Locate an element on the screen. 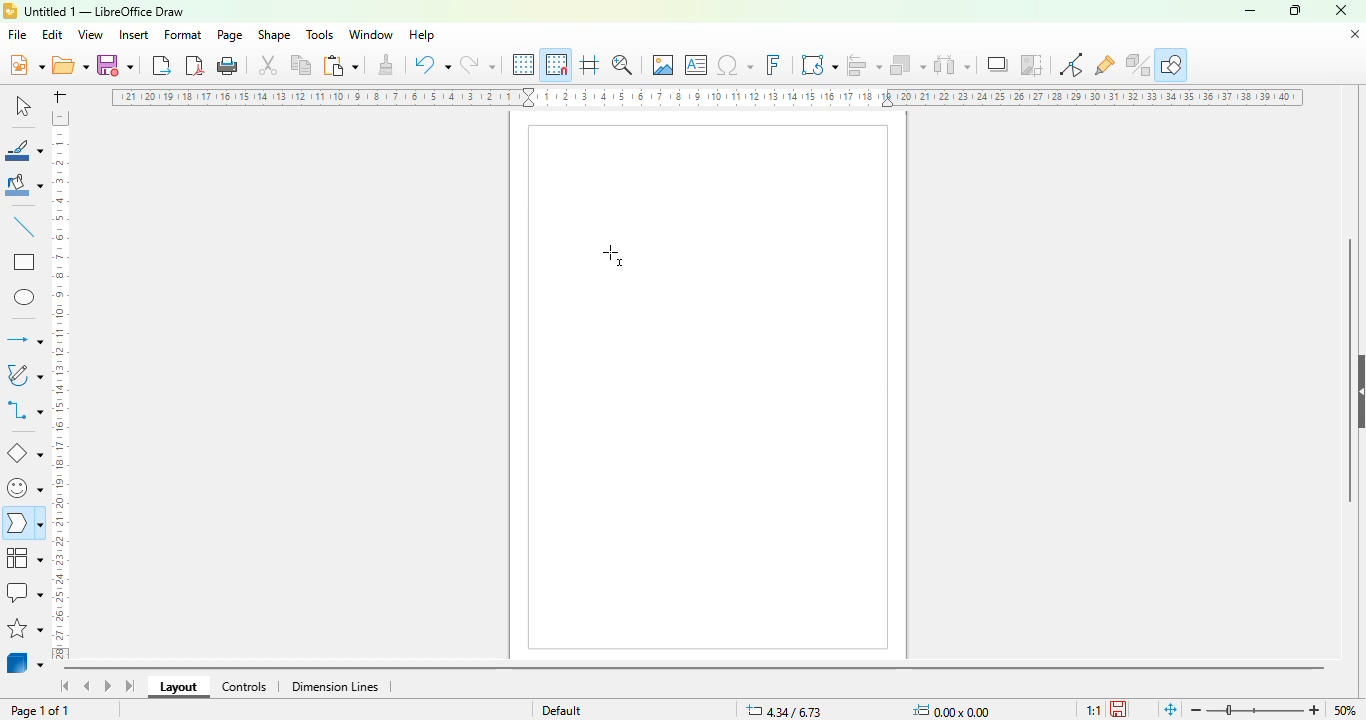  connectors is located at coordinates (24, 409).